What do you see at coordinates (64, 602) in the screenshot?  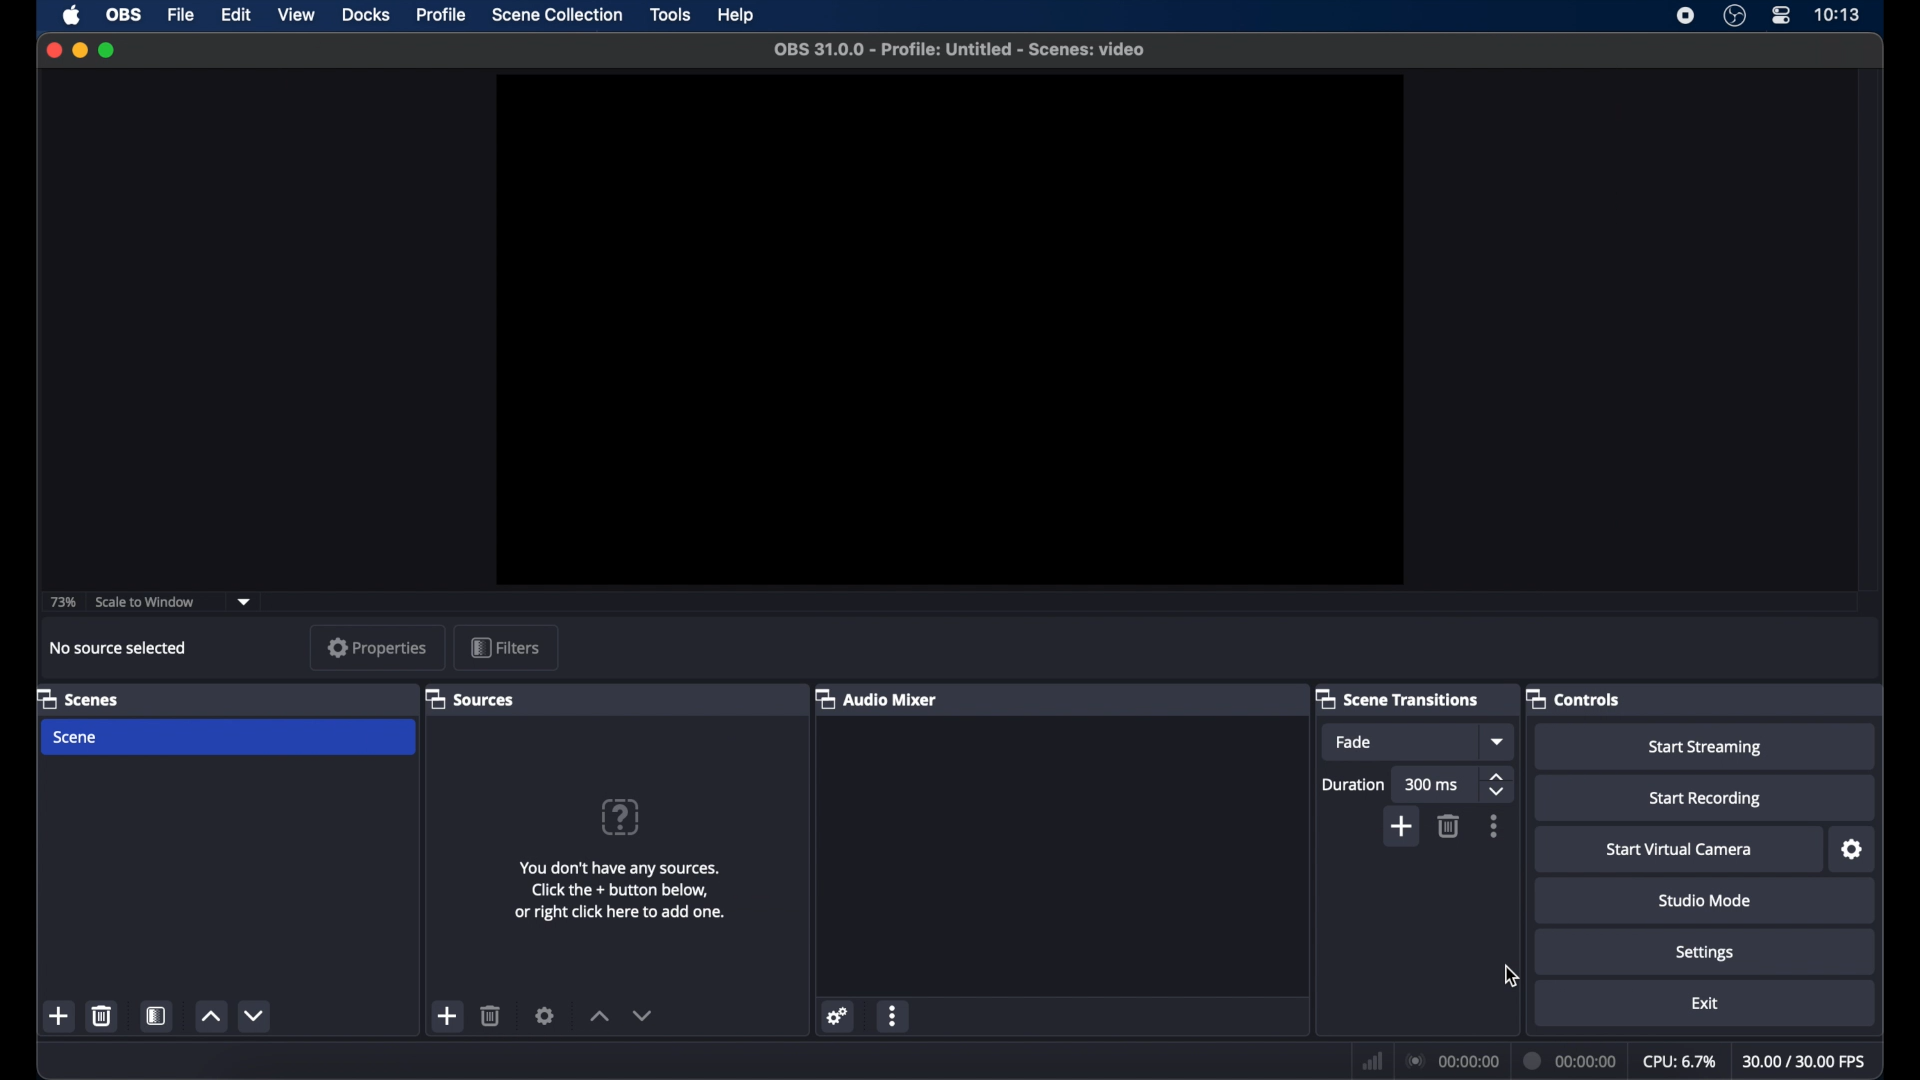 I see `73%` at bounding box center [64, 602].